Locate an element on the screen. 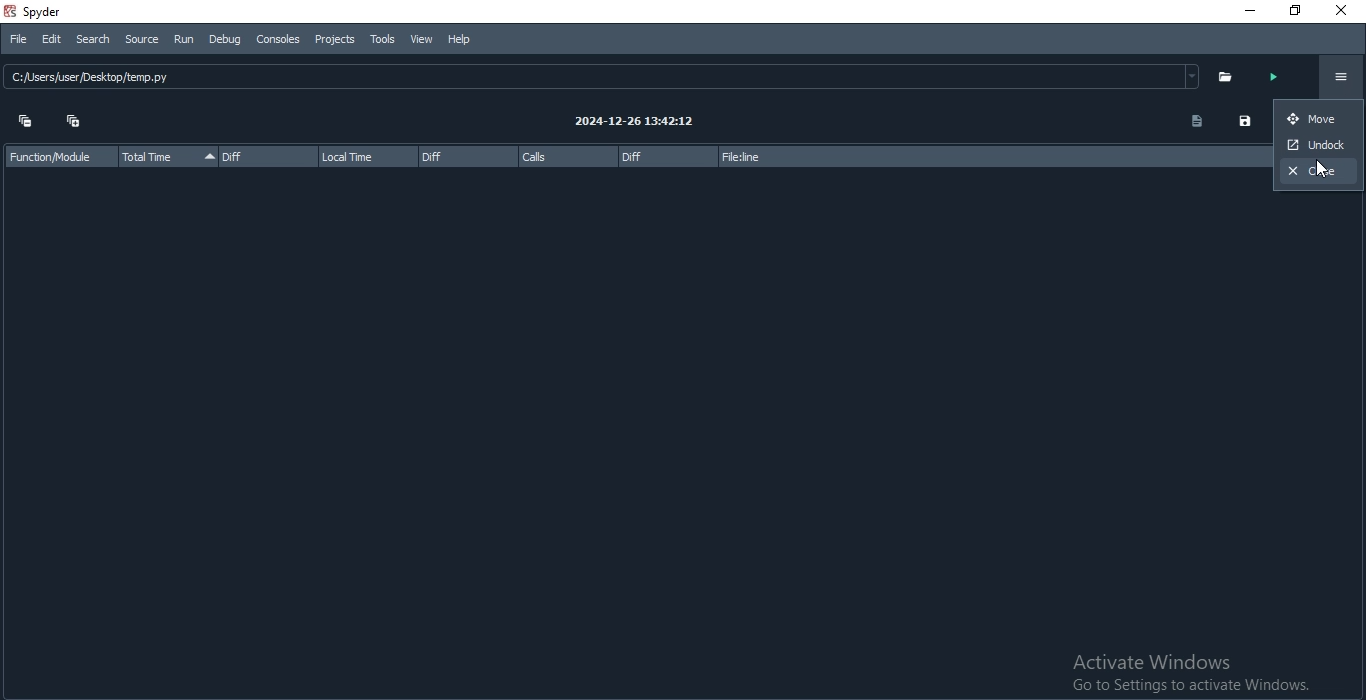 The height and width of the screenshot is (700, 1366). Restore is located at coordinates (1288, 10).